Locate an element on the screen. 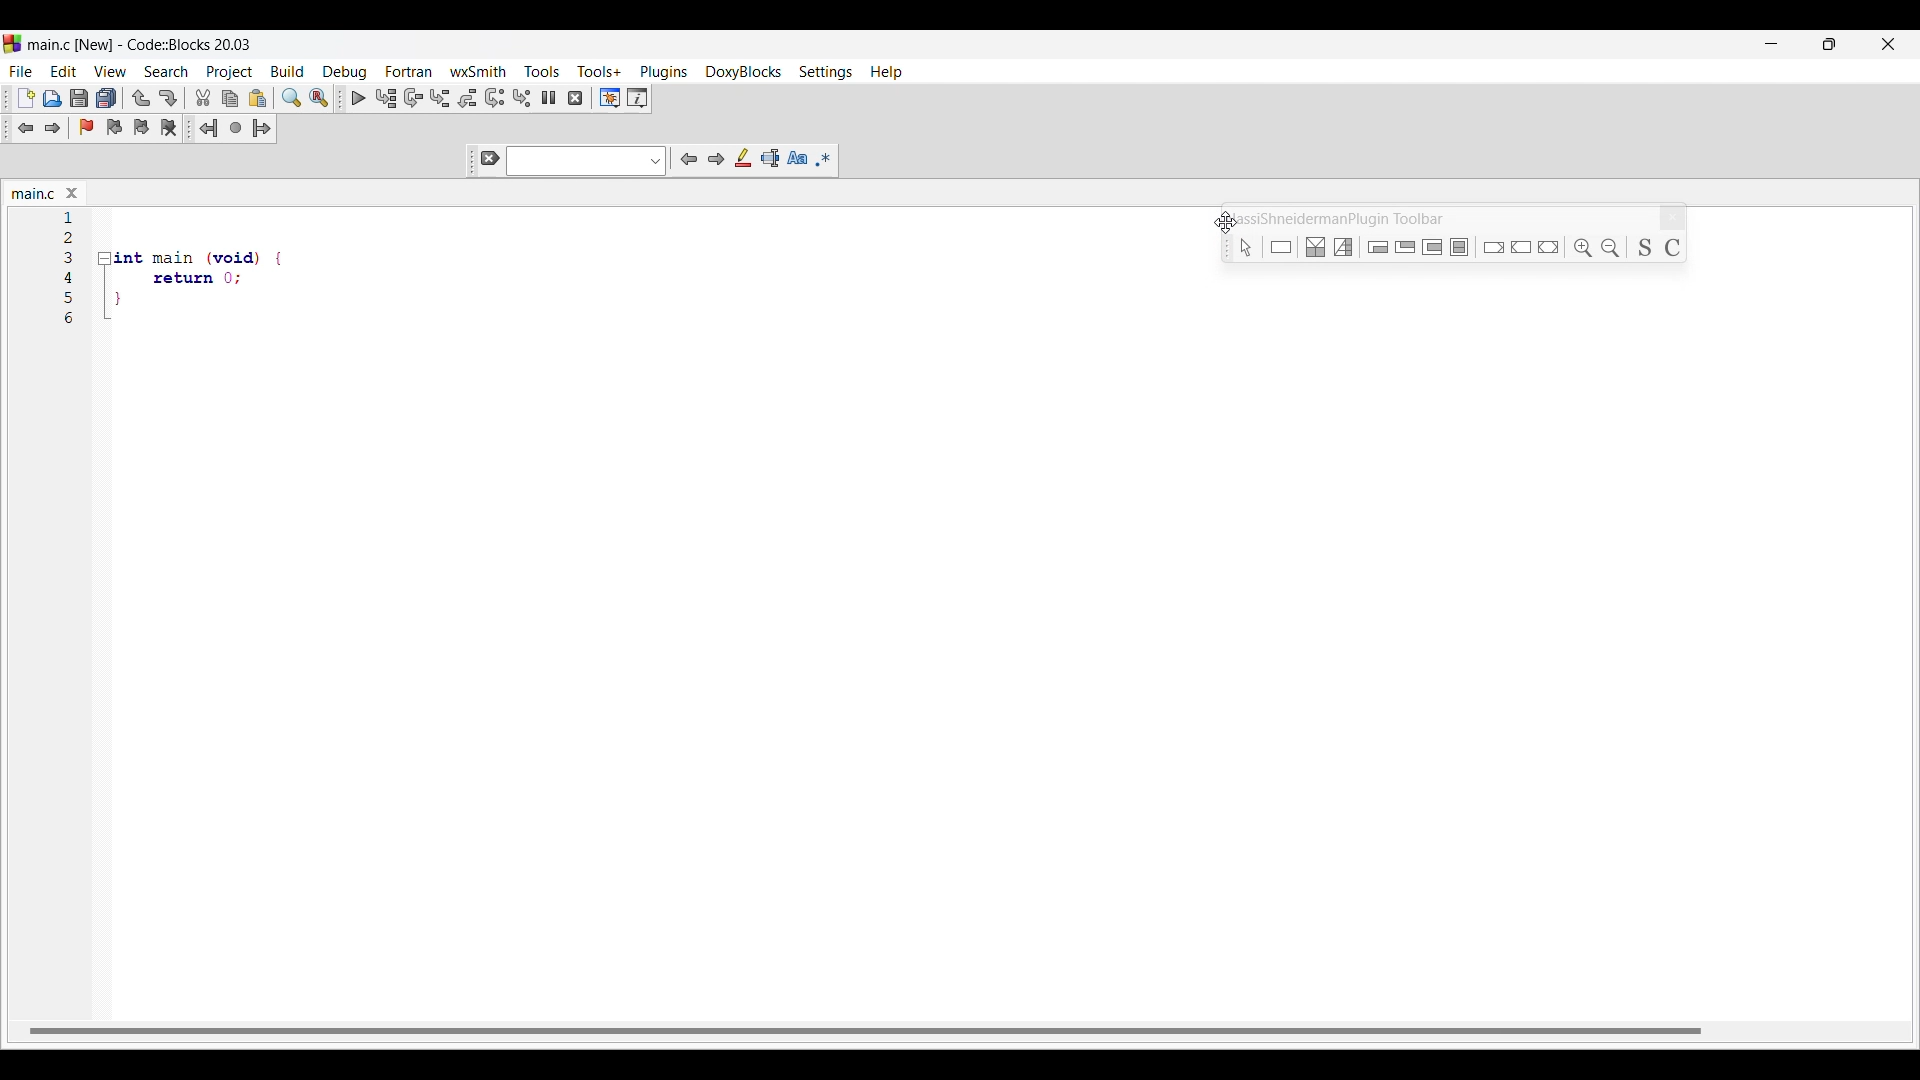  Open is located at coordinates (53, 98).